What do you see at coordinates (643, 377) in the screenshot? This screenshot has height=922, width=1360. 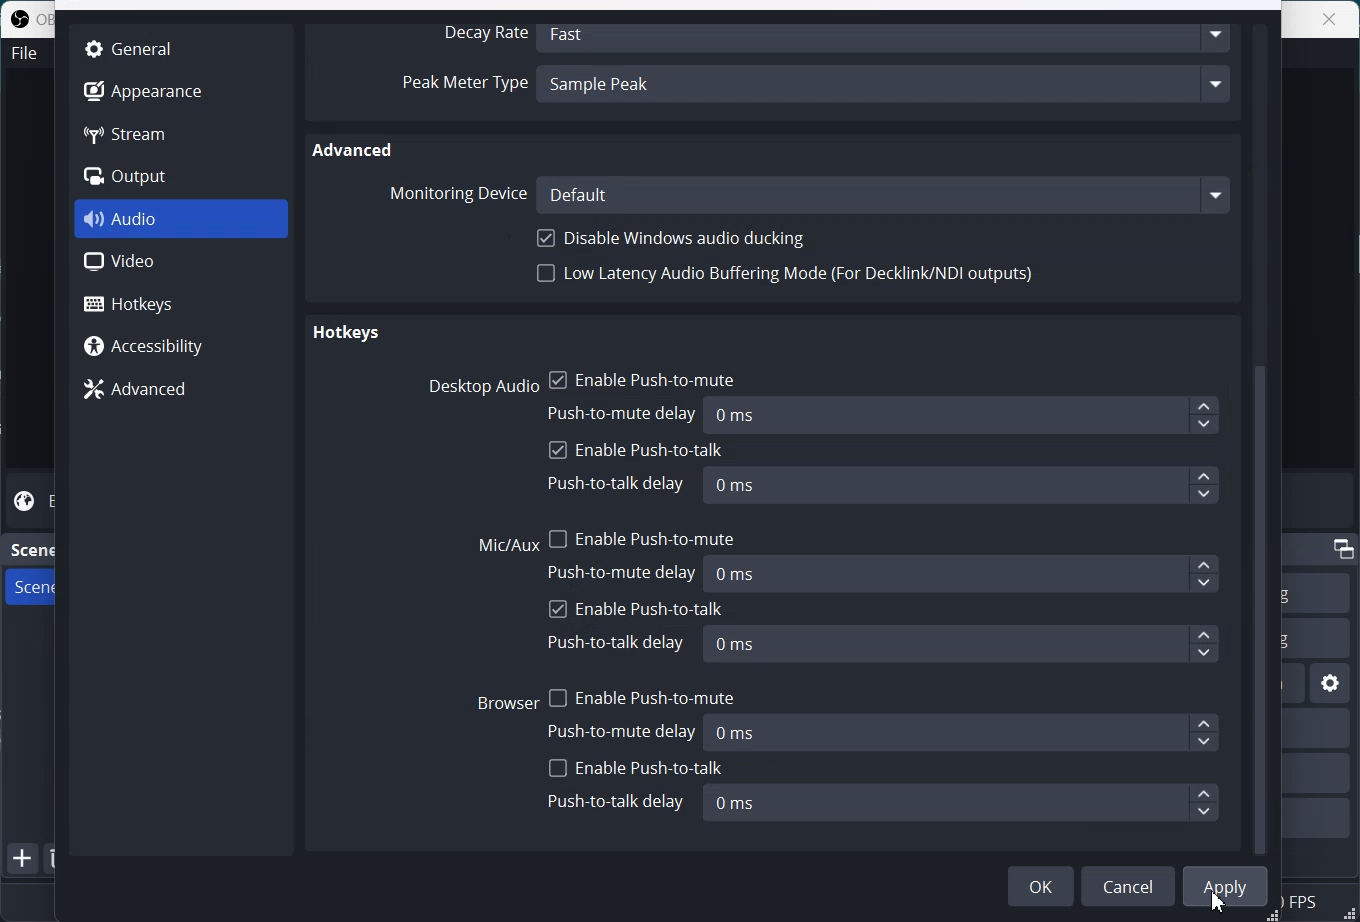 I see `Enable Push-to-mute` at bounding box center [643, 377].